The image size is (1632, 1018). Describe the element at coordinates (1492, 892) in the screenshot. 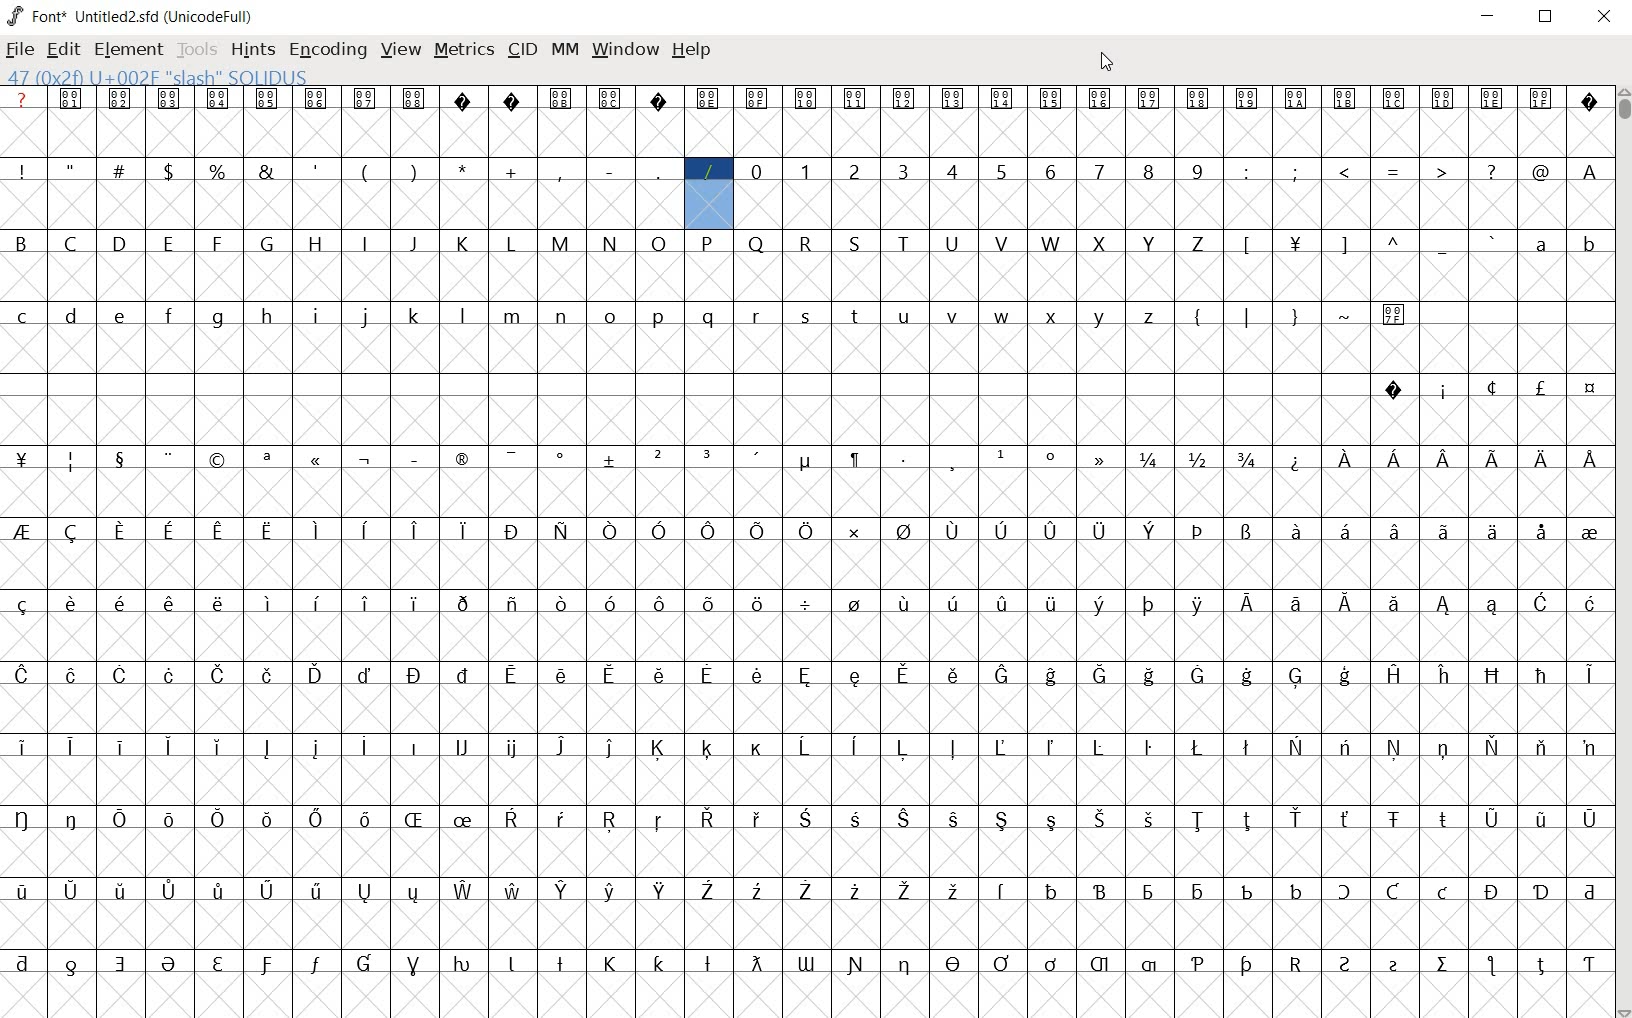

I see `glyph` at that location.